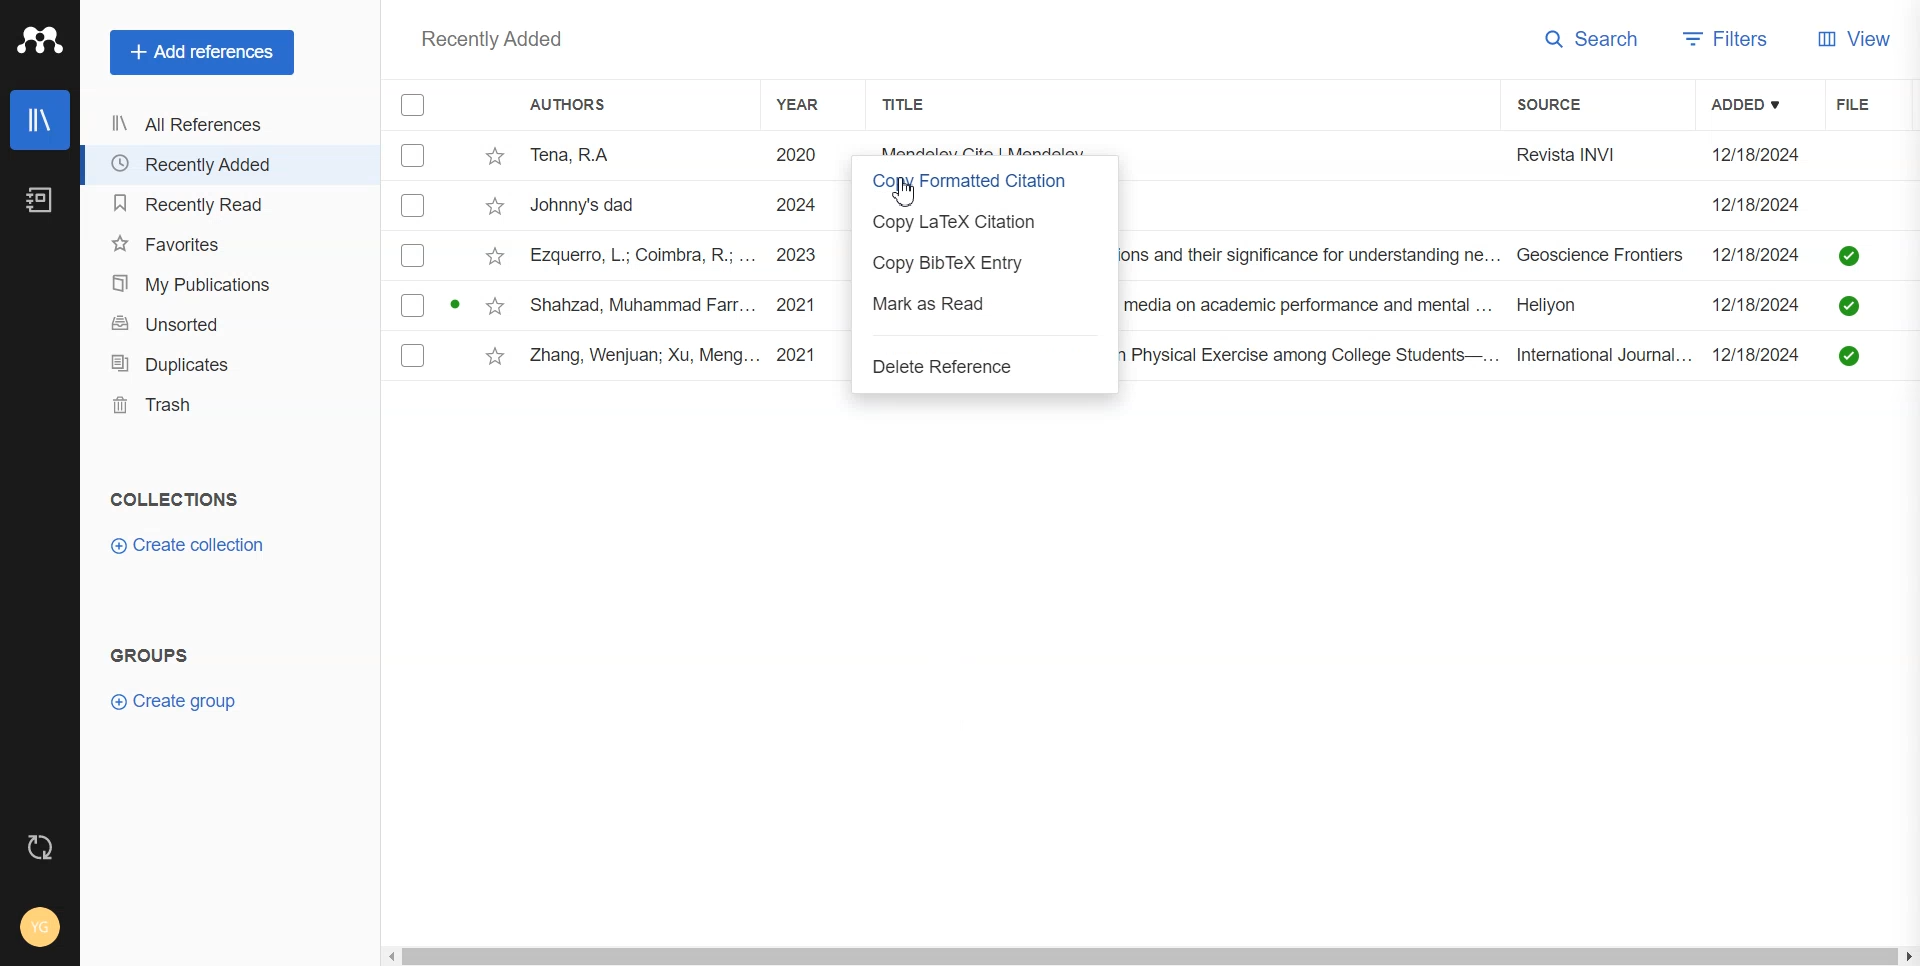  Describe the element at coordinates (1150, 957) in the screenshot. I see `Horizontal scroll bar` at that location.